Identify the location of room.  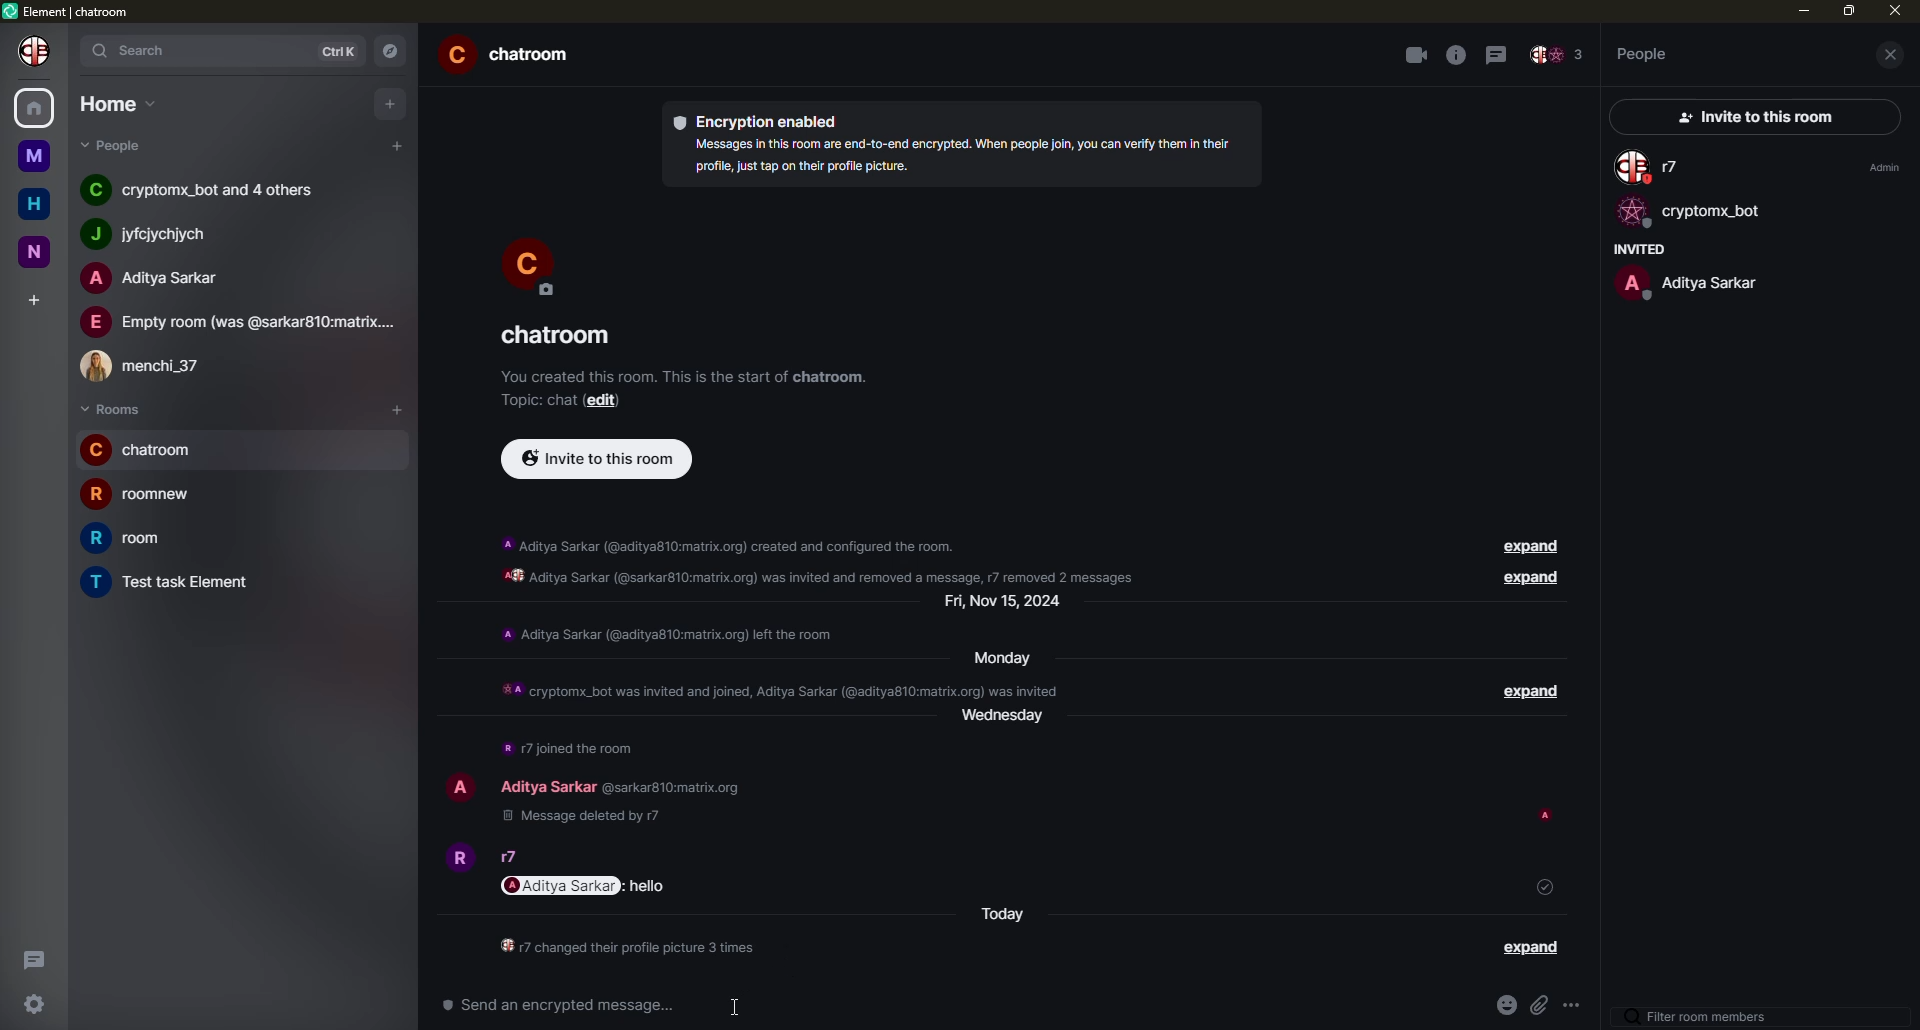
(514, 57).